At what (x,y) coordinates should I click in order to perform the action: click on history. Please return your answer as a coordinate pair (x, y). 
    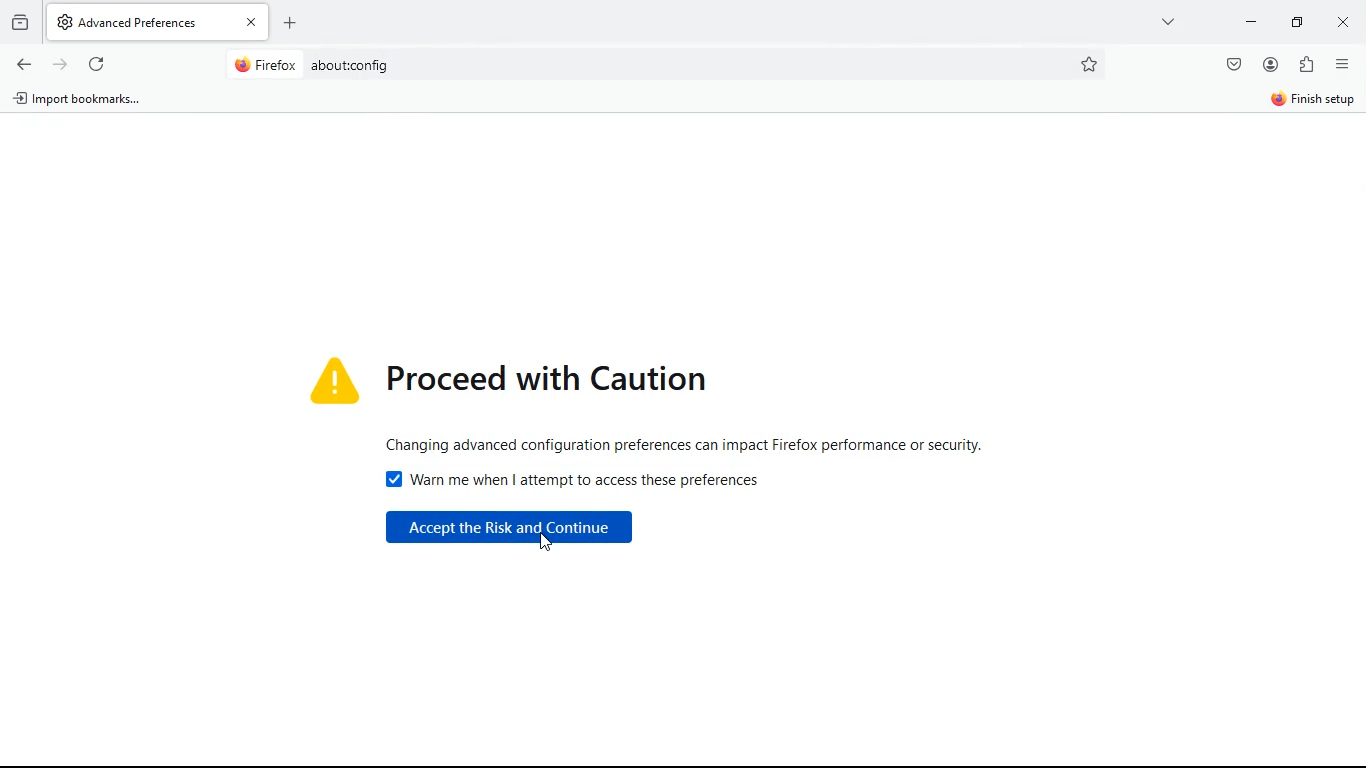
    Looking at the image, I should click on (21, 23).